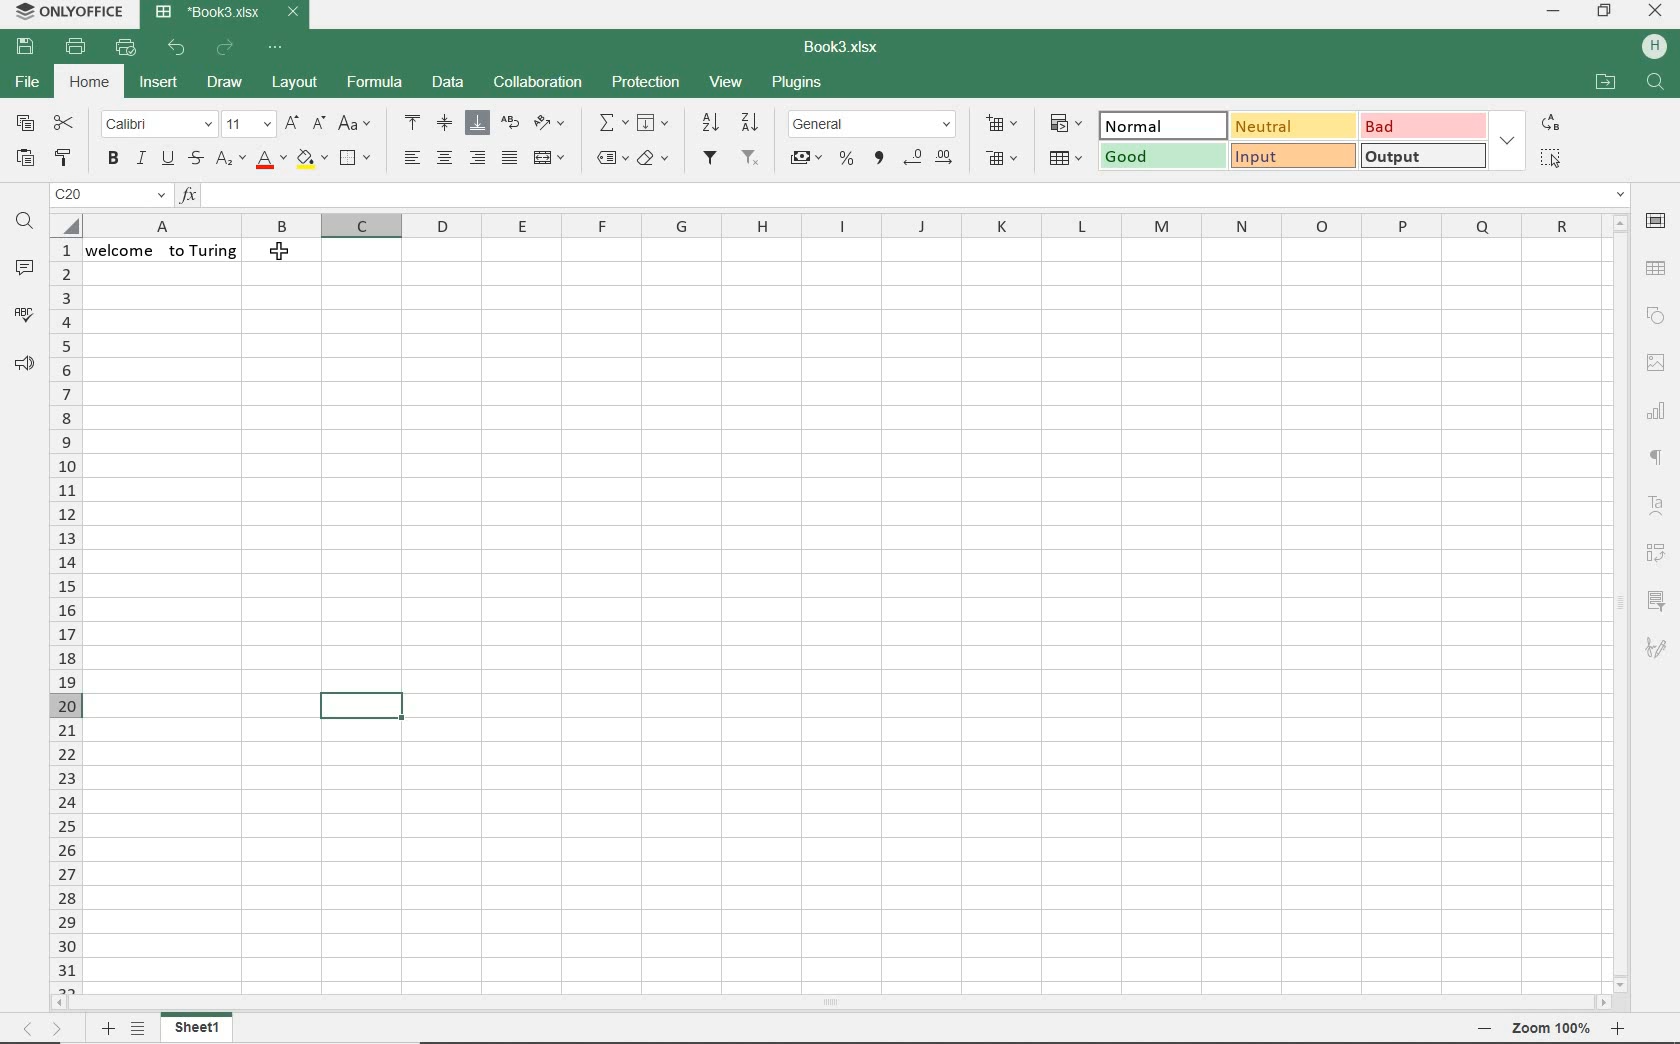 Image resolution: width=1680 pixels, height=1044 pixels. I want to click on data, so click(445, 84).